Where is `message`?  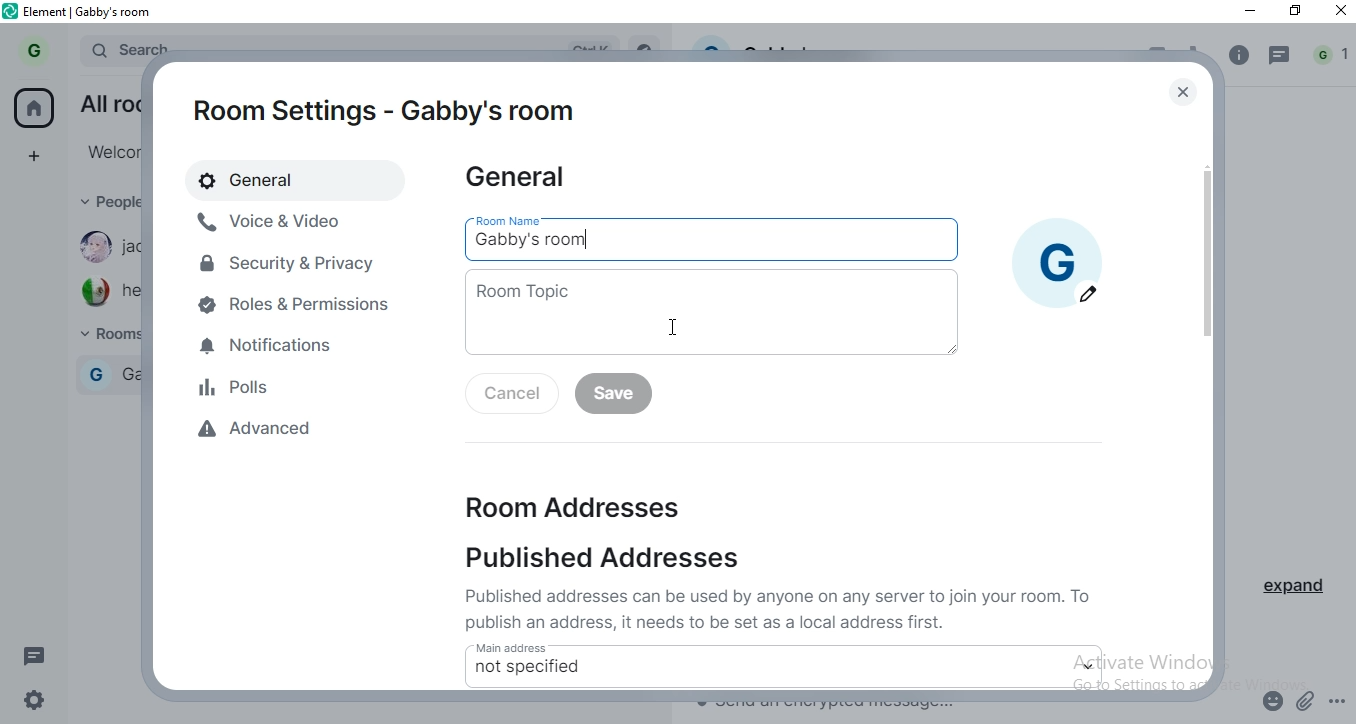 message is located at coordinates (1282, 57).